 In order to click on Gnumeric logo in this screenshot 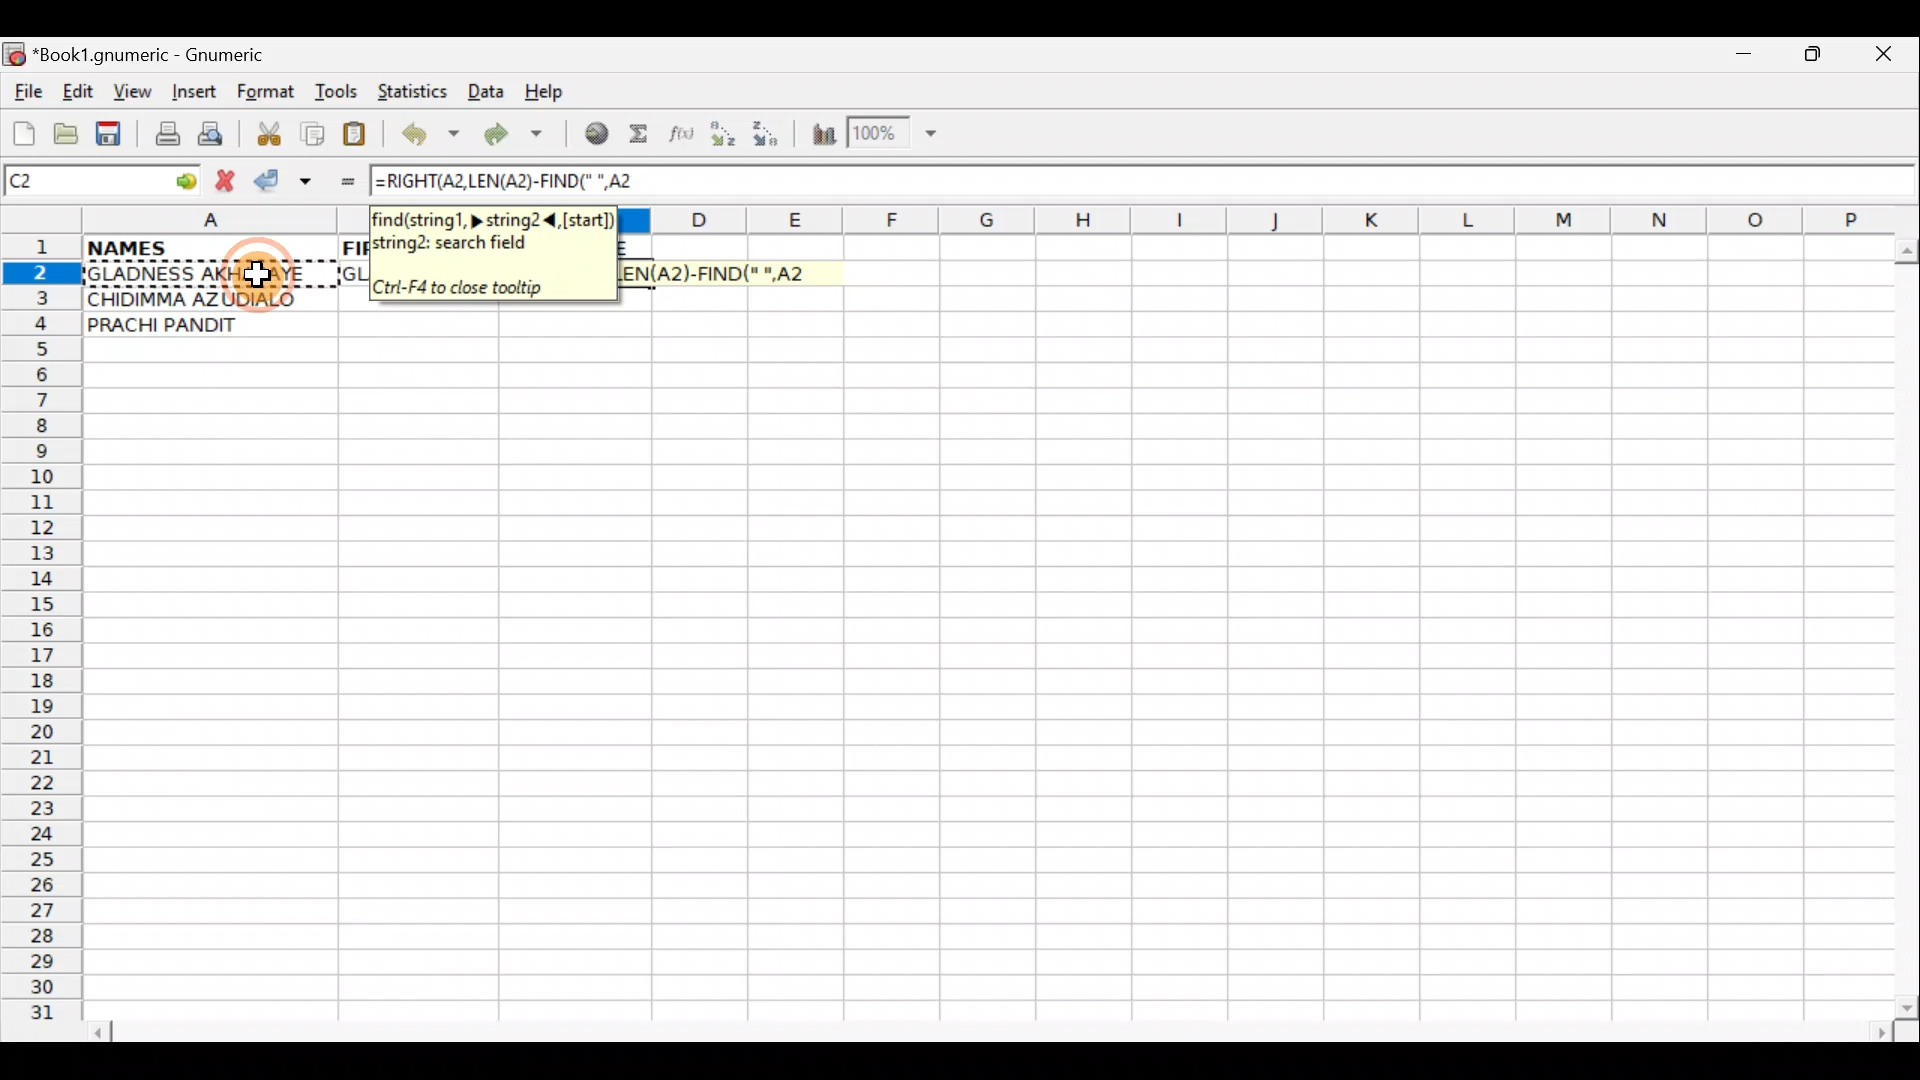, I will do `click(14, 56)`.